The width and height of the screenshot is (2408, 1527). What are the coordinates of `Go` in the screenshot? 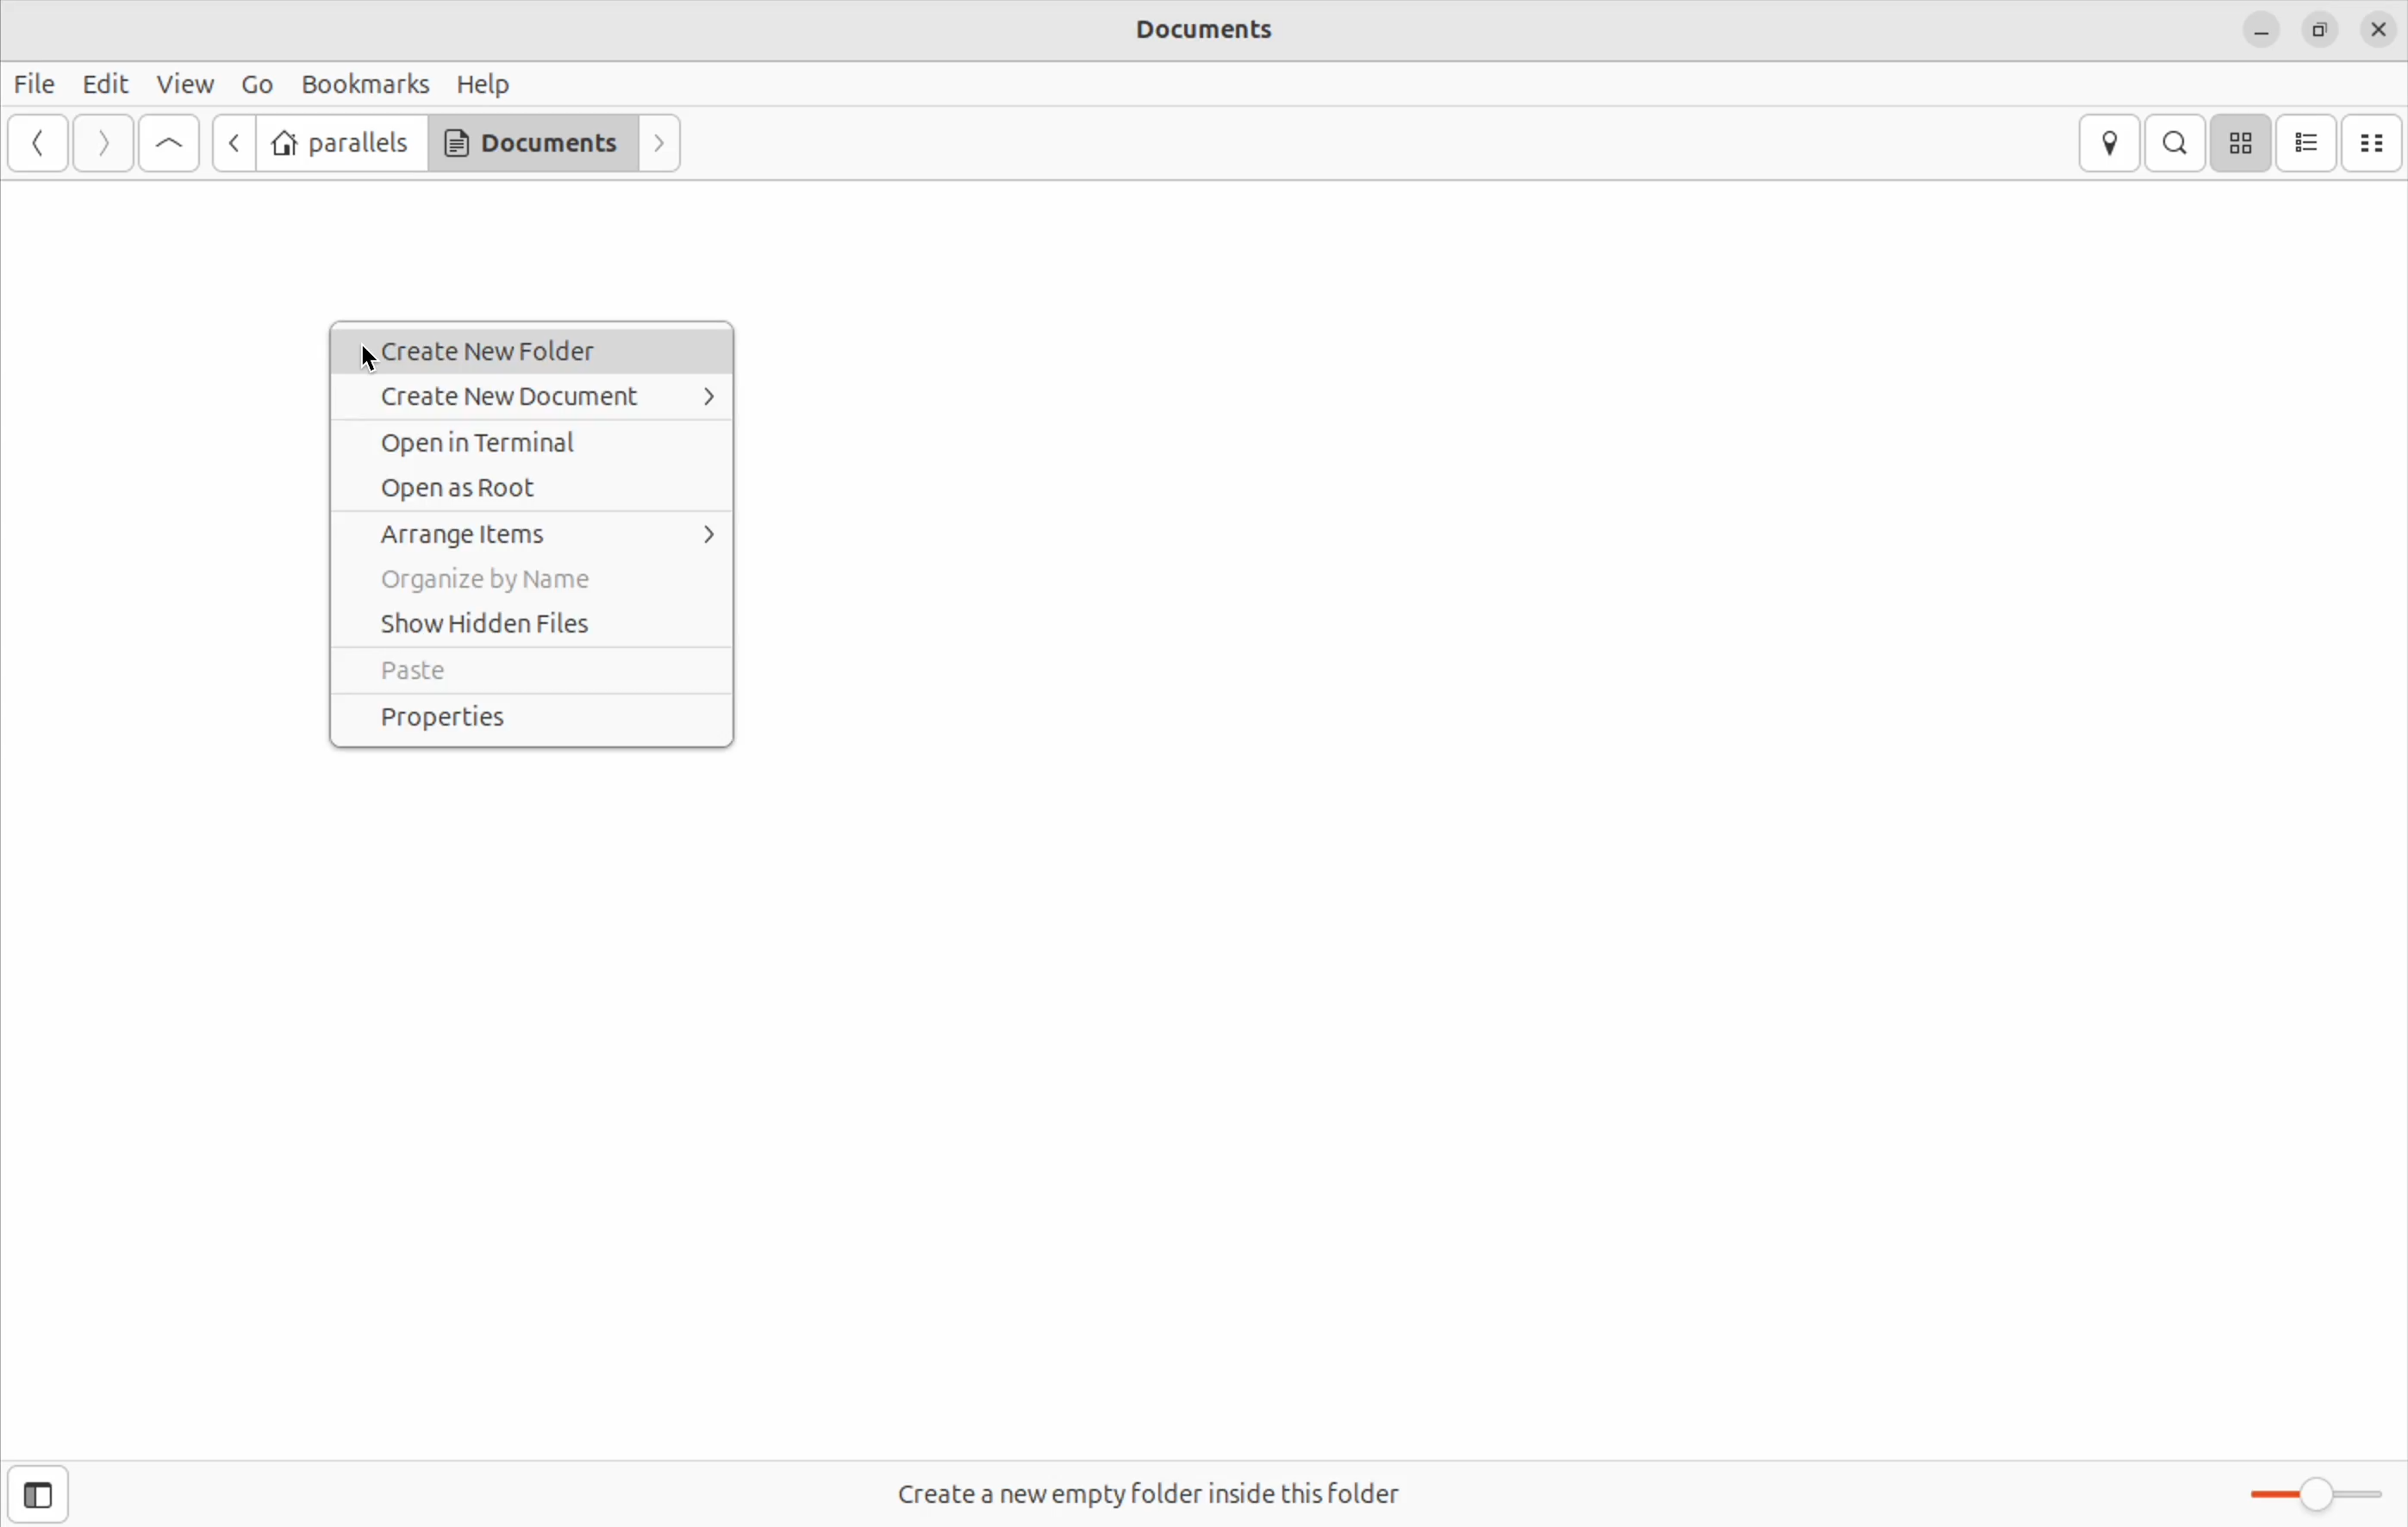 It's located at (258, 86).